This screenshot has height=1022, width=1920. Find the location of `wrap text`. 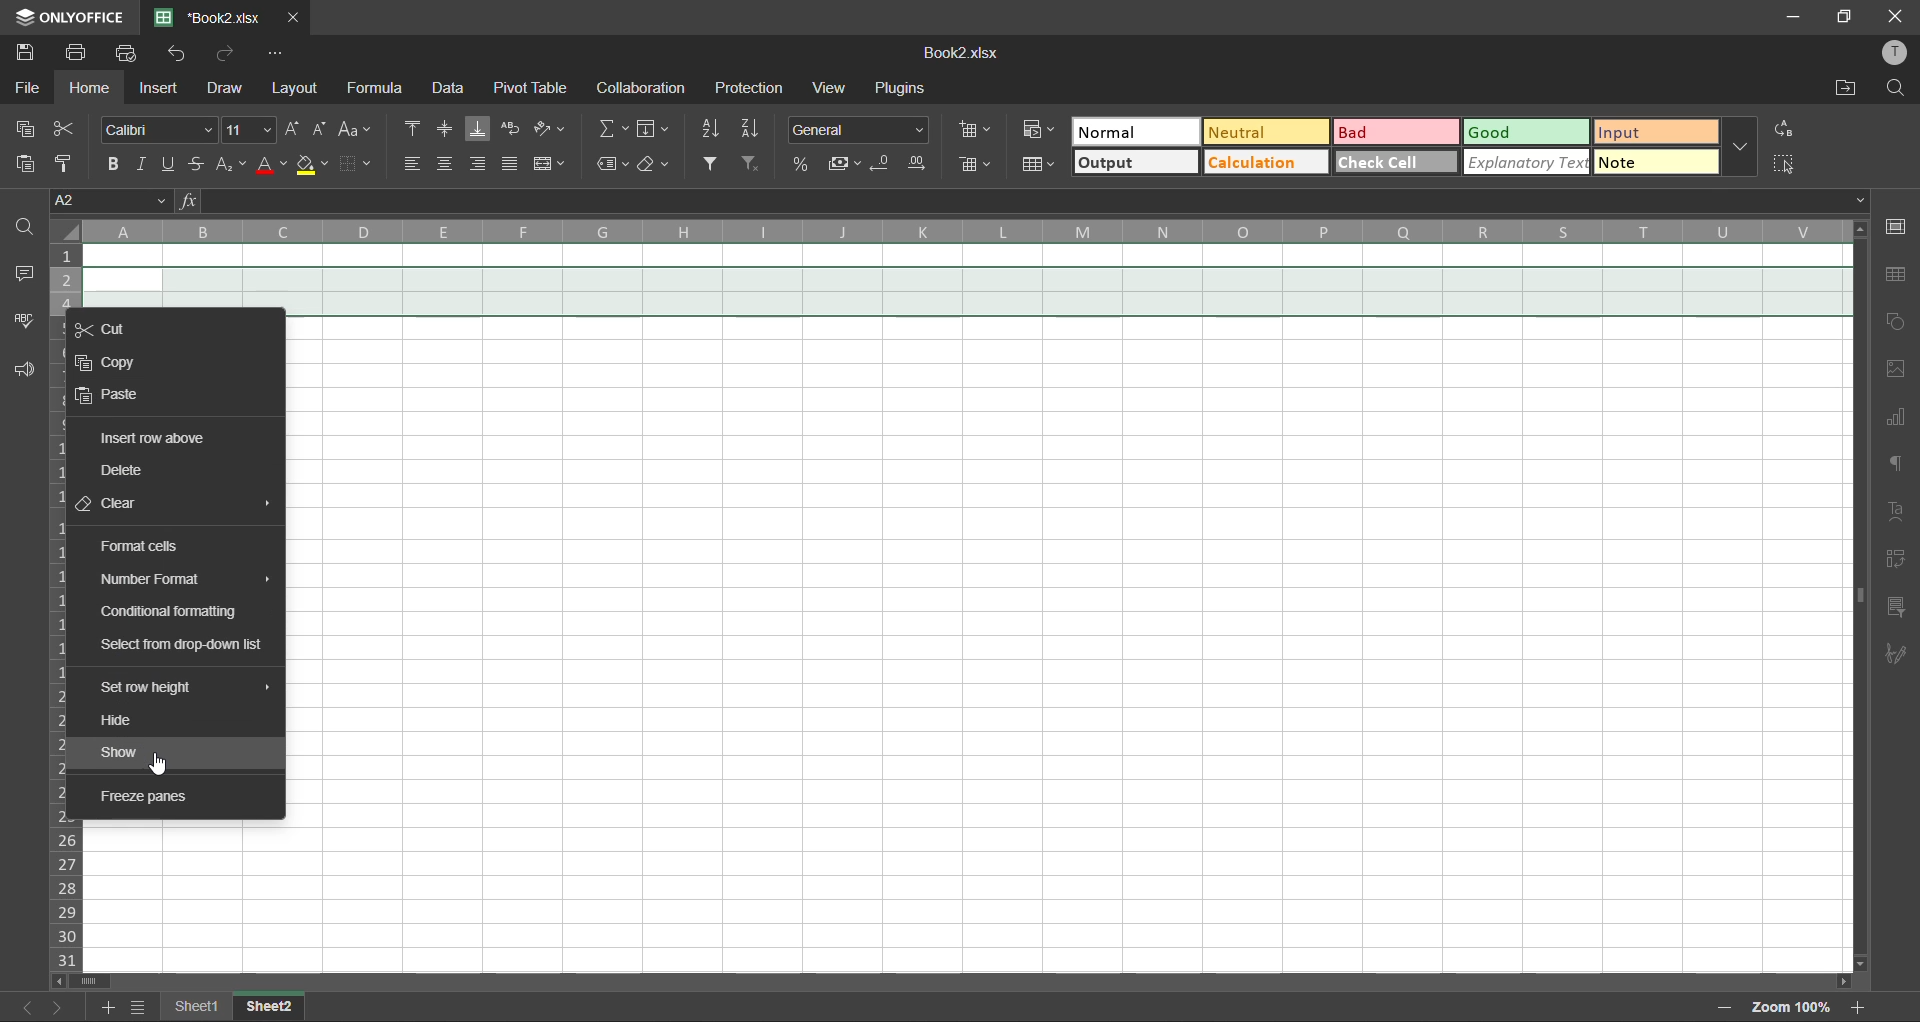

wrap text is located at coordinates (510, 128).